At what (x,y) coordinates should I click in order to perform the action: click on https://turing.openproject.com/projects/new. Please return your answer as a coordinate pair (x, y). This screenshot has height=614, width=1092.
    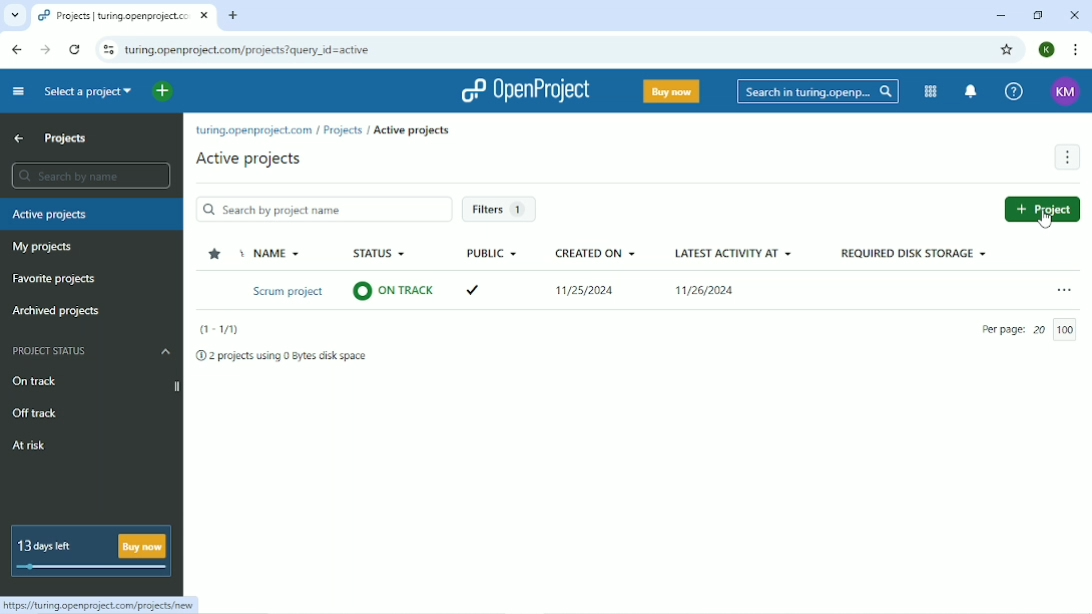
    Looking at the image, I should click on (102, 605).